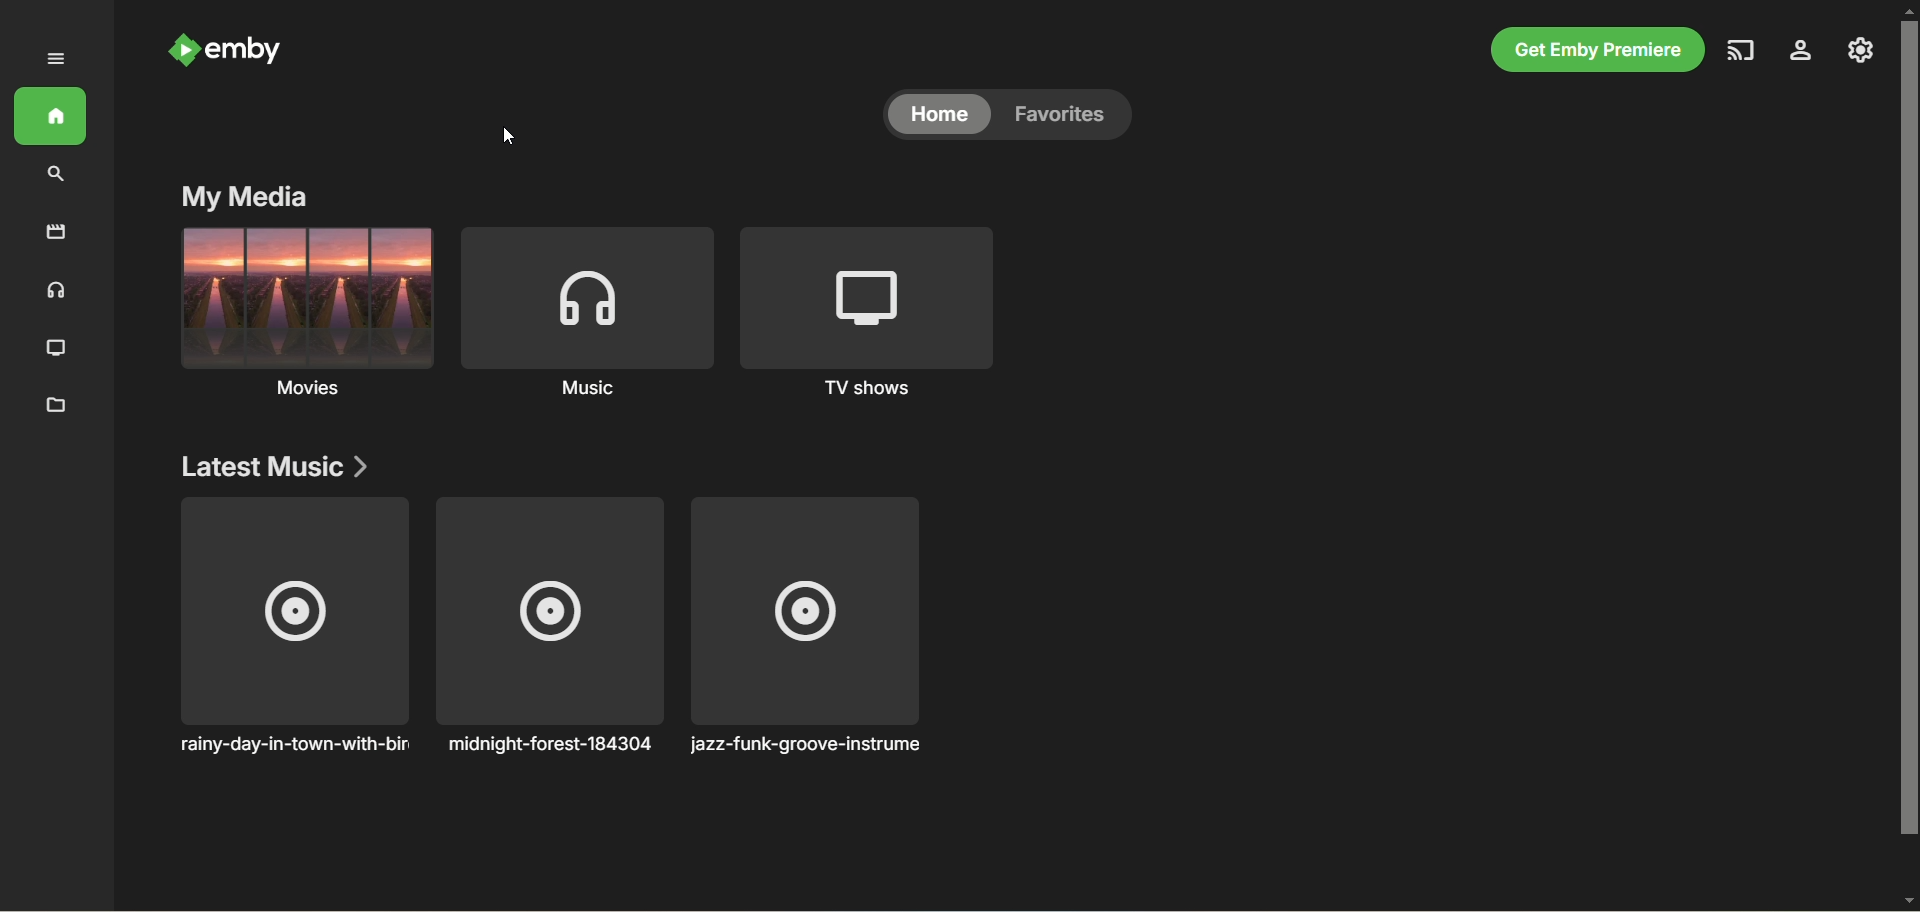 This screenshot has height=912, width=1920. What do you see at coordinates (1802, 54) in the screenshot?
I see `settings` at bounding box center [1802, 54].